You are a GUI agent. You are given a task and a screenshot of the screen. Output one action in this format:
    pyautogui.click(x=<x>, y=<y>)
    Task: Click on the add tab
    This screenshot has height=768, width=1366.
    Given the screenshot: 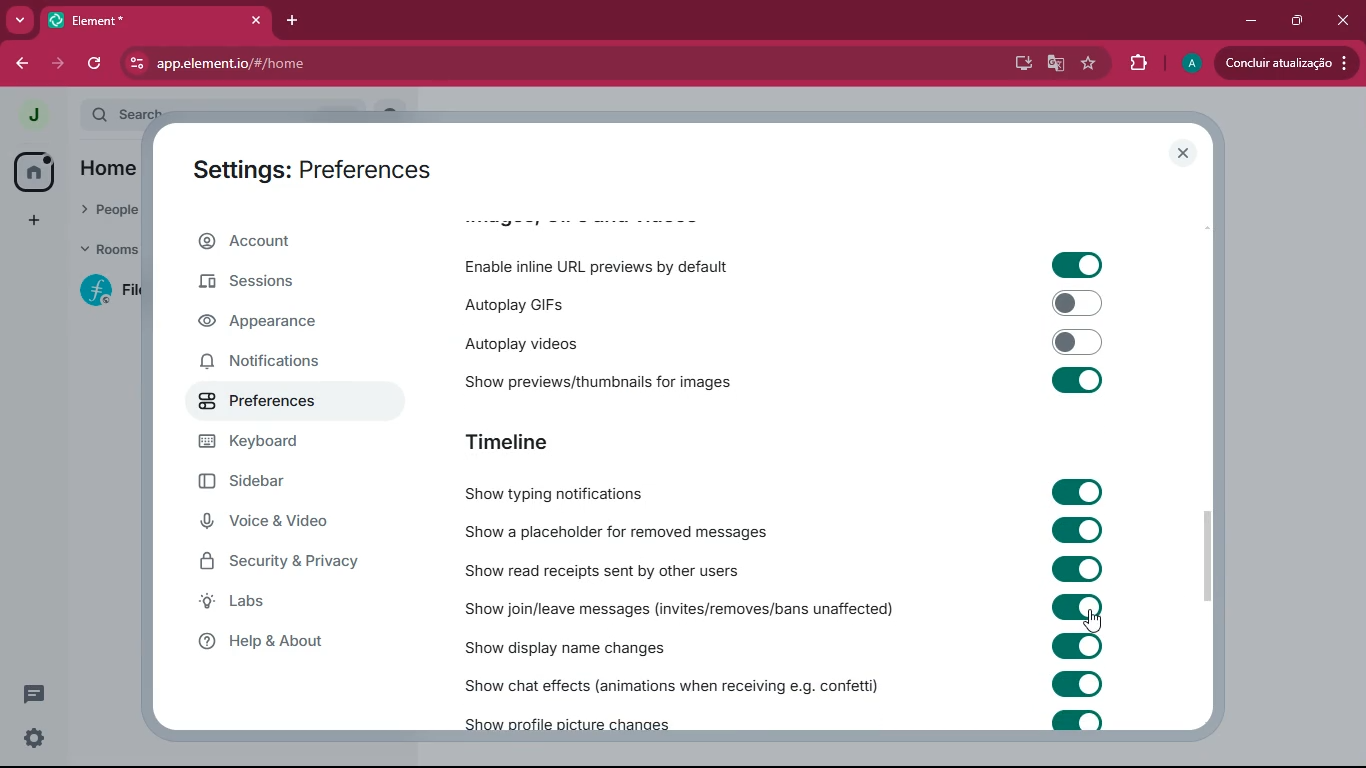 What is the action you would take?
    pyautogui.click(x=292, y=21)
    